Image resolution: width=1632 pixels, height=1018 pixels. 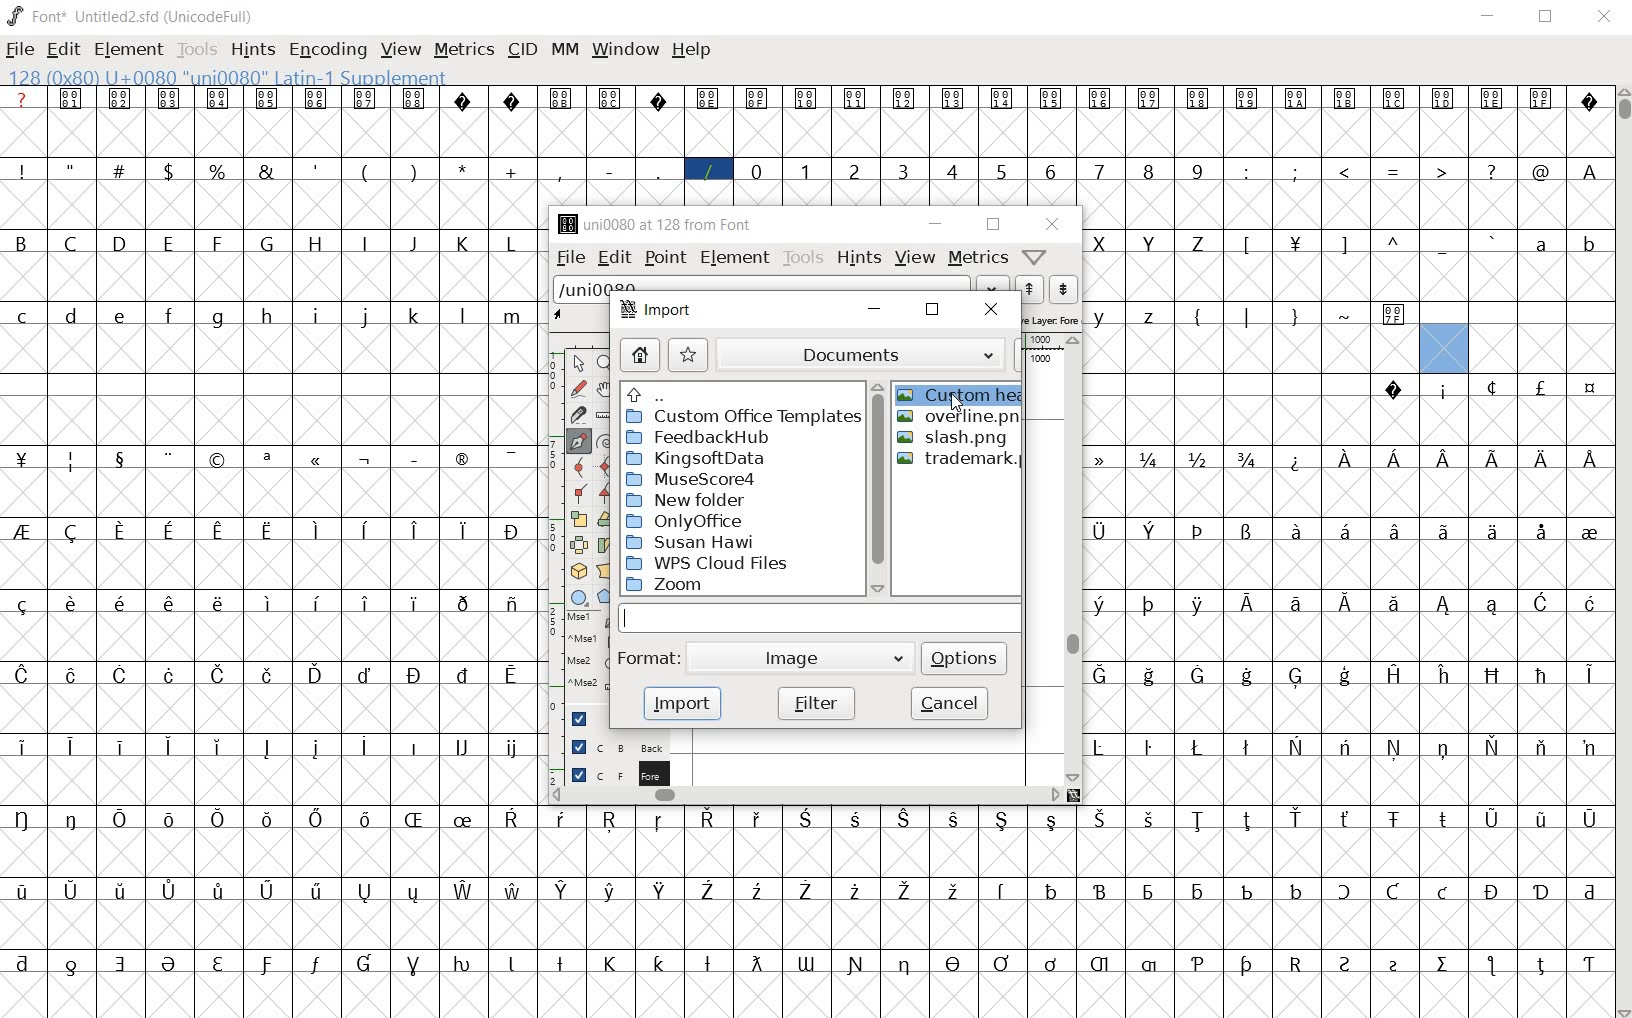 I want to click on glyph, so click(x=1297, y=462).